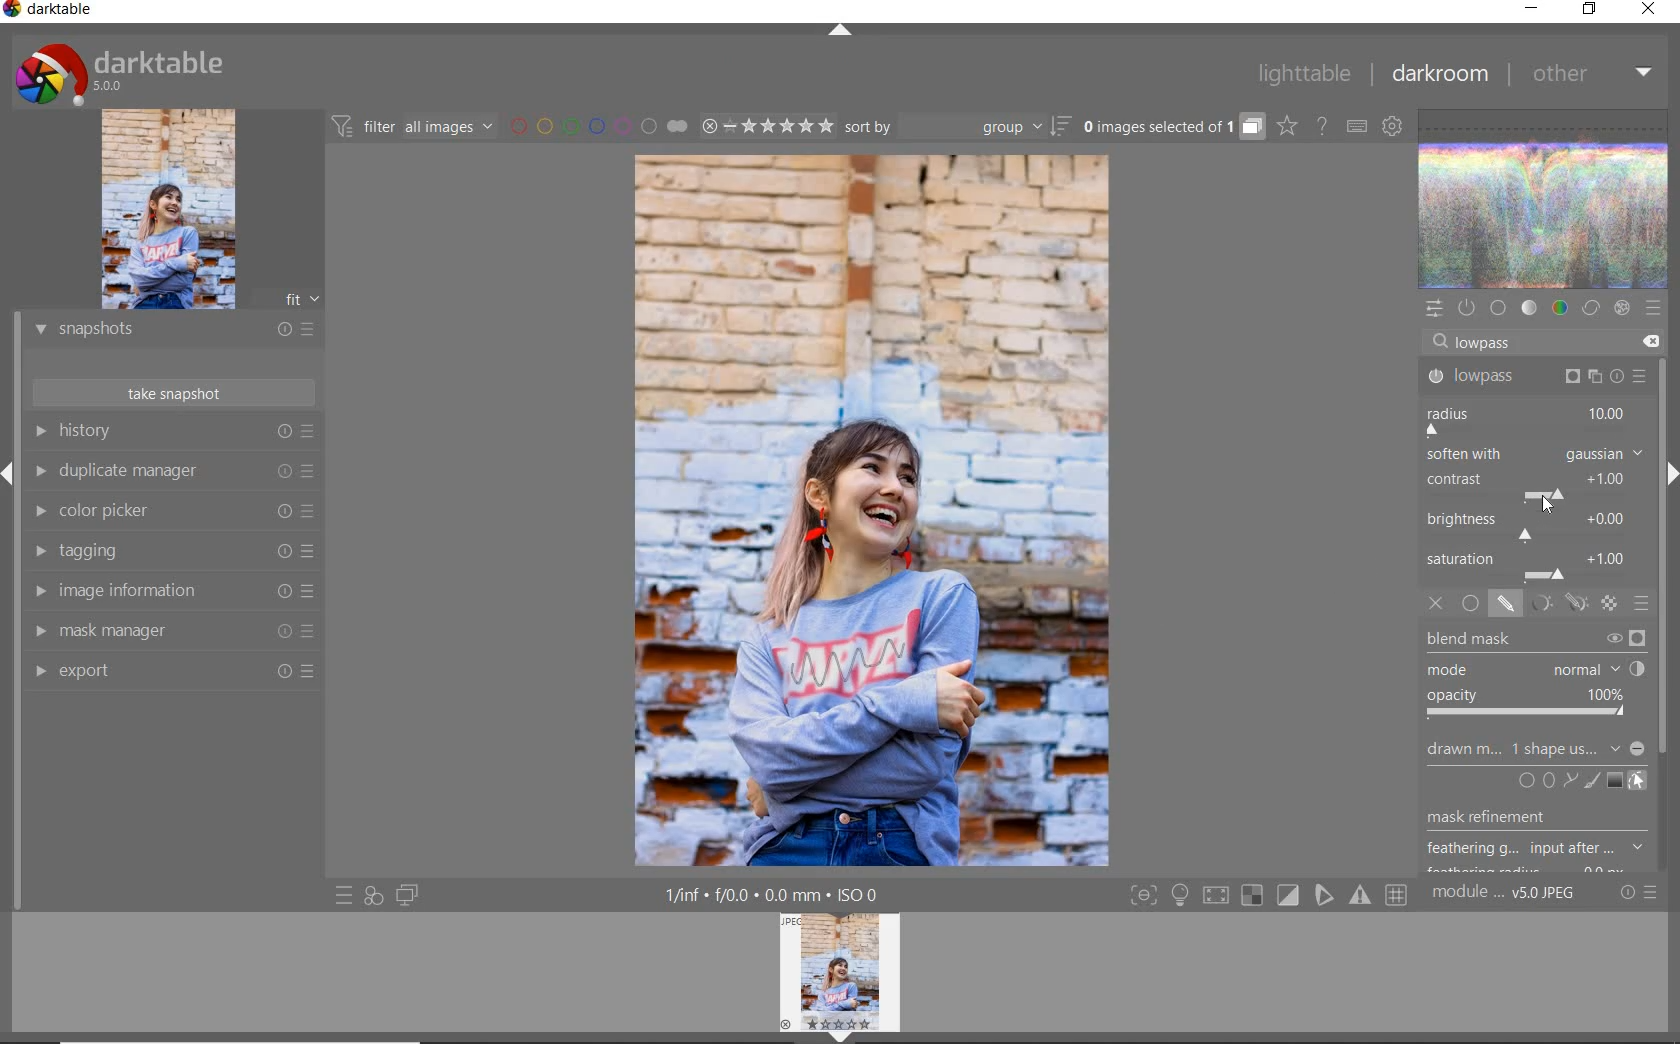  I want to click on enable online help, so click(1323, 125).